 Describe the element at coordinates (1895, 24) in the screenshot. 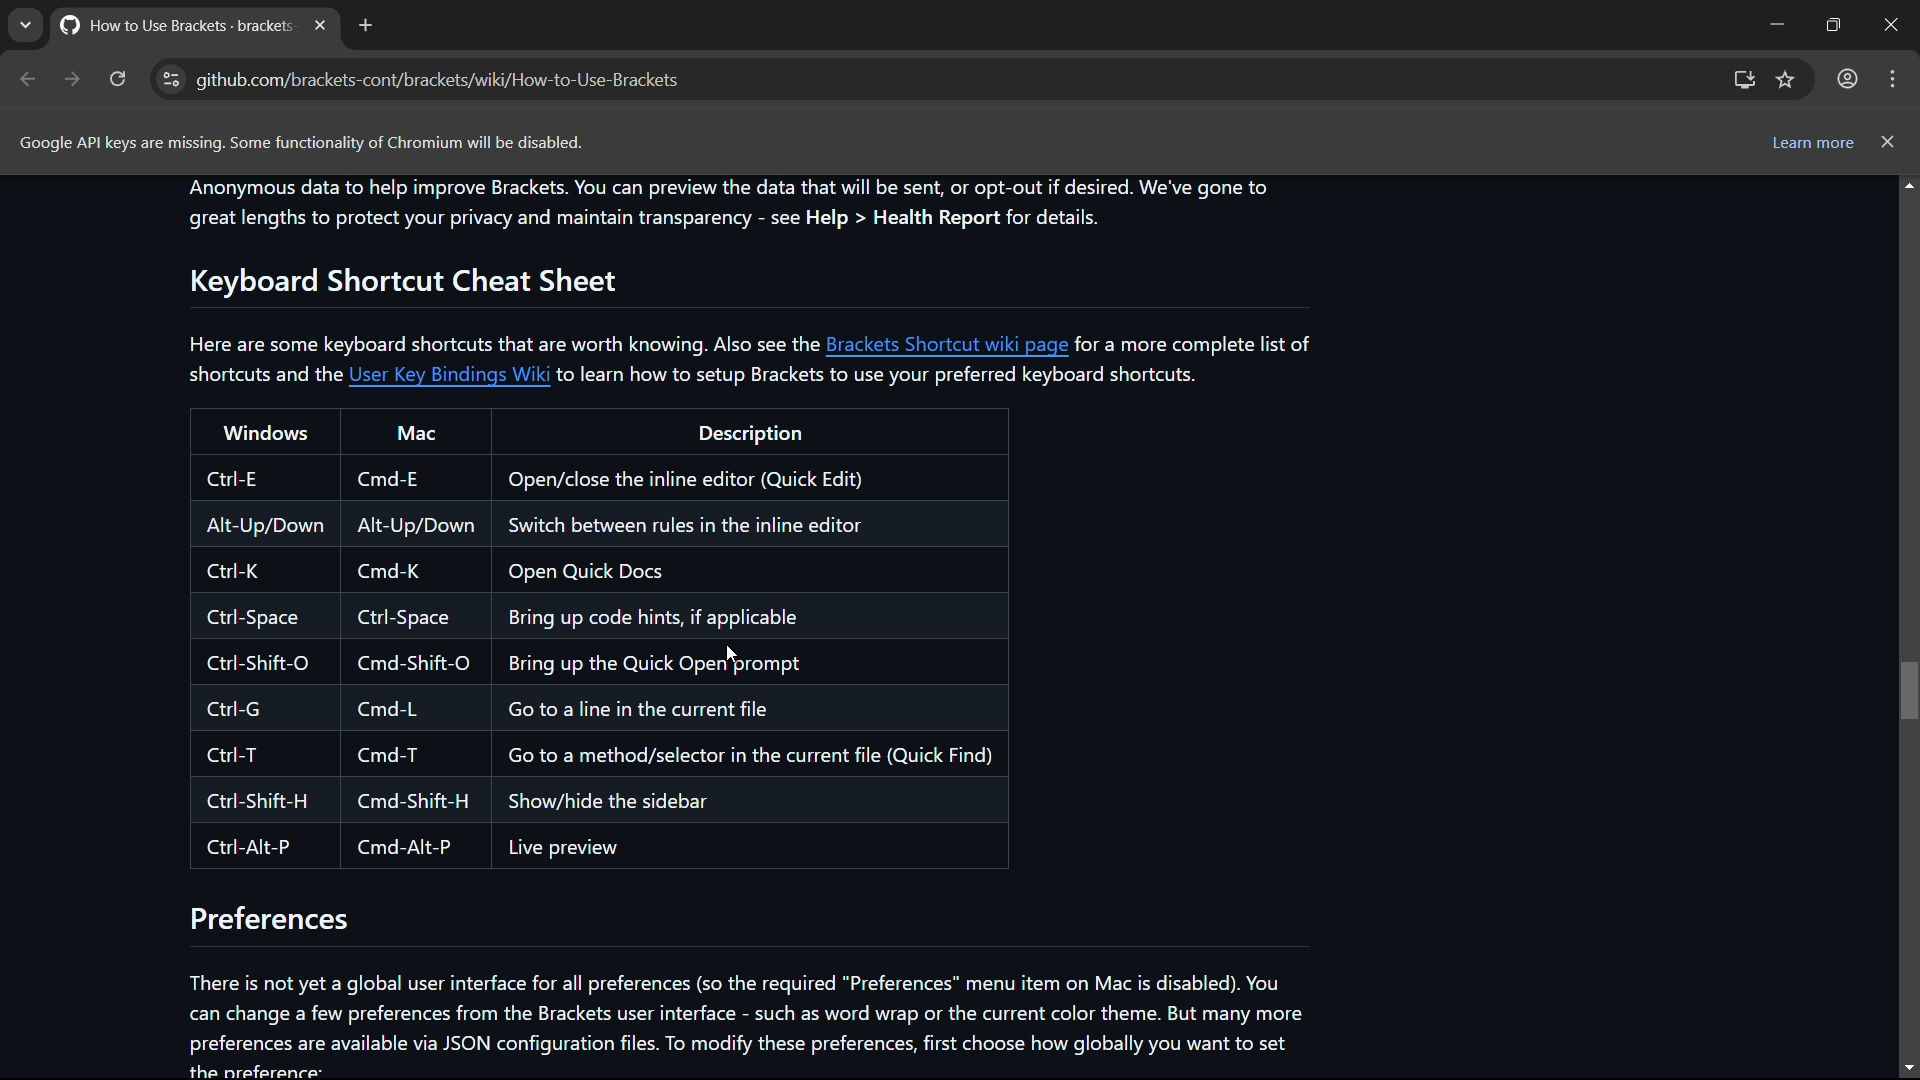

I see `close app` at that location.